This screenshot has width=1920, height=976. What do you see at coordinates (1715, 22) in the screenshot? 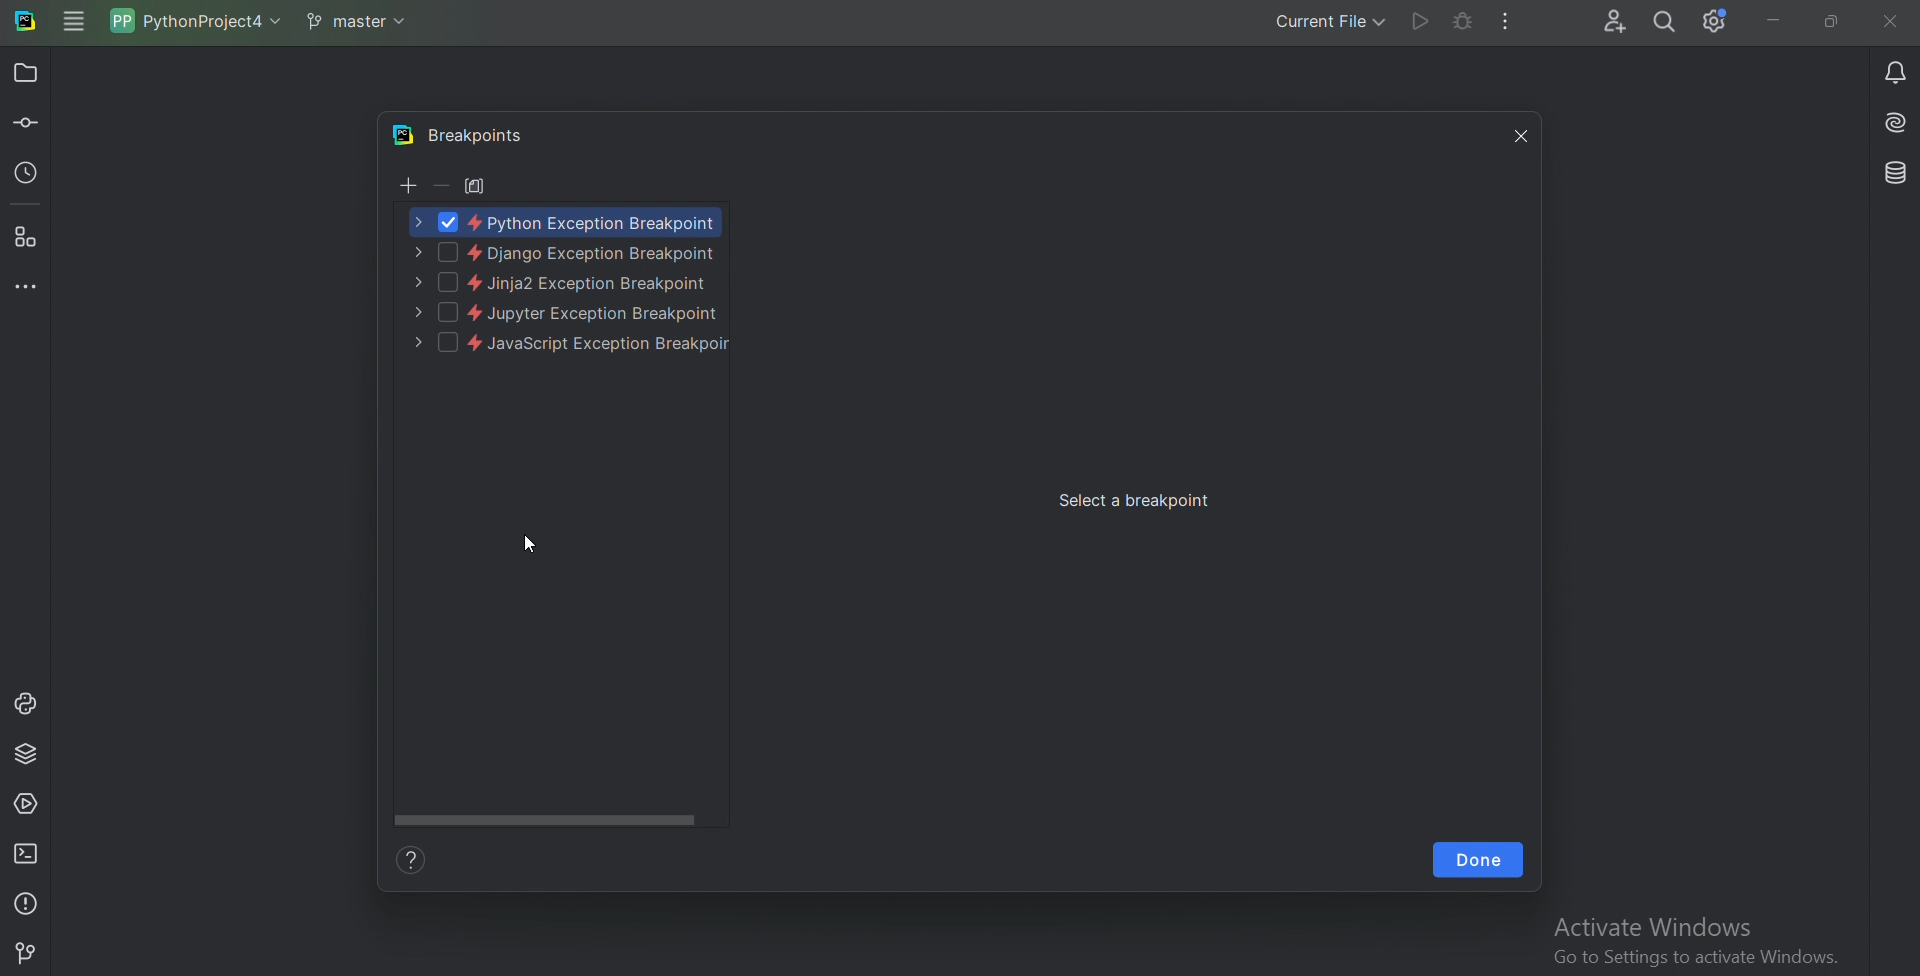
I see `Settings` at bounding box center [1715, 22].